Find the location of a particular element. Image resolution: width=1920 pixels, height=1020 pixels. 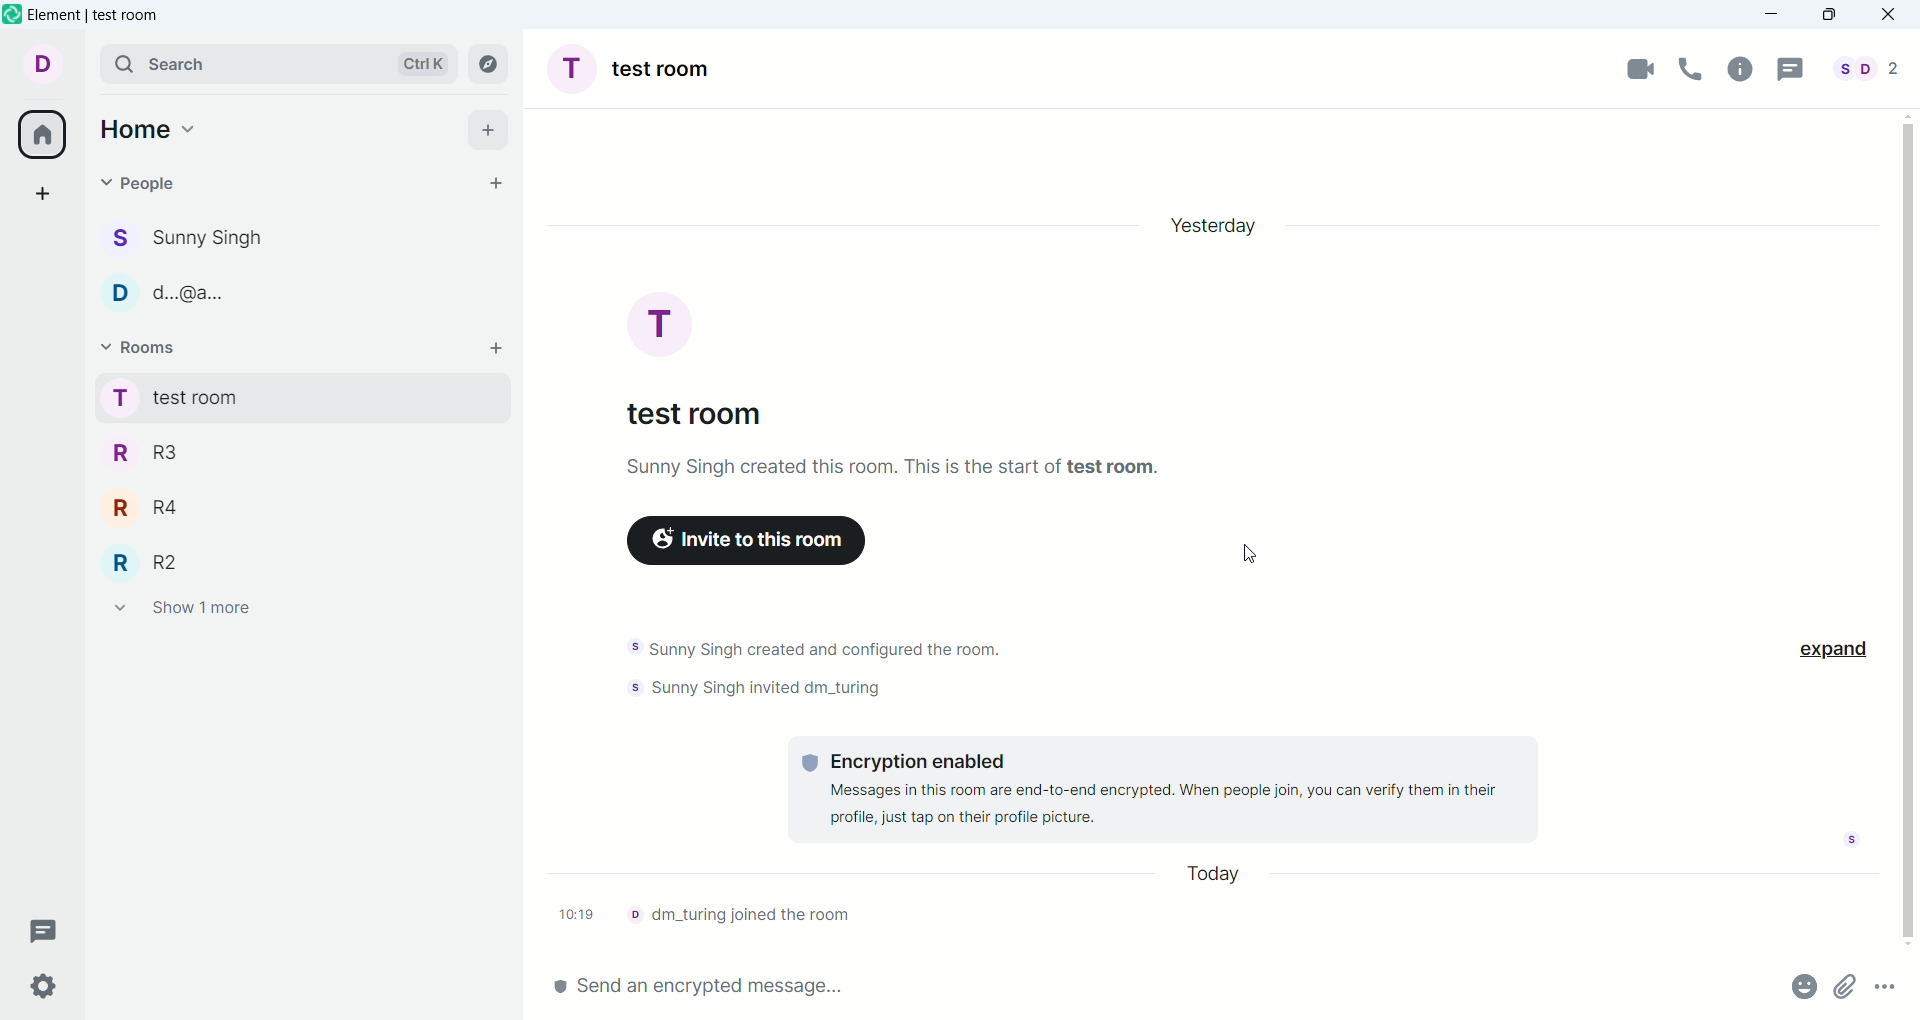

create a space is located at coordinates (43, 192).